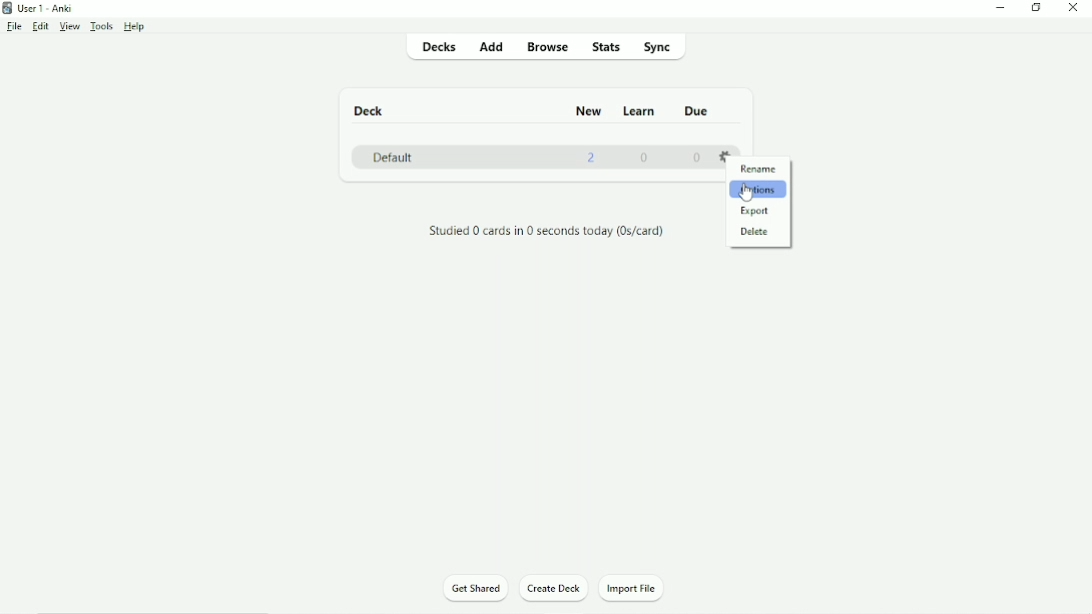  Describe the element at coordinates (1073, 8) in the screenshot. I see `Close` at that location.